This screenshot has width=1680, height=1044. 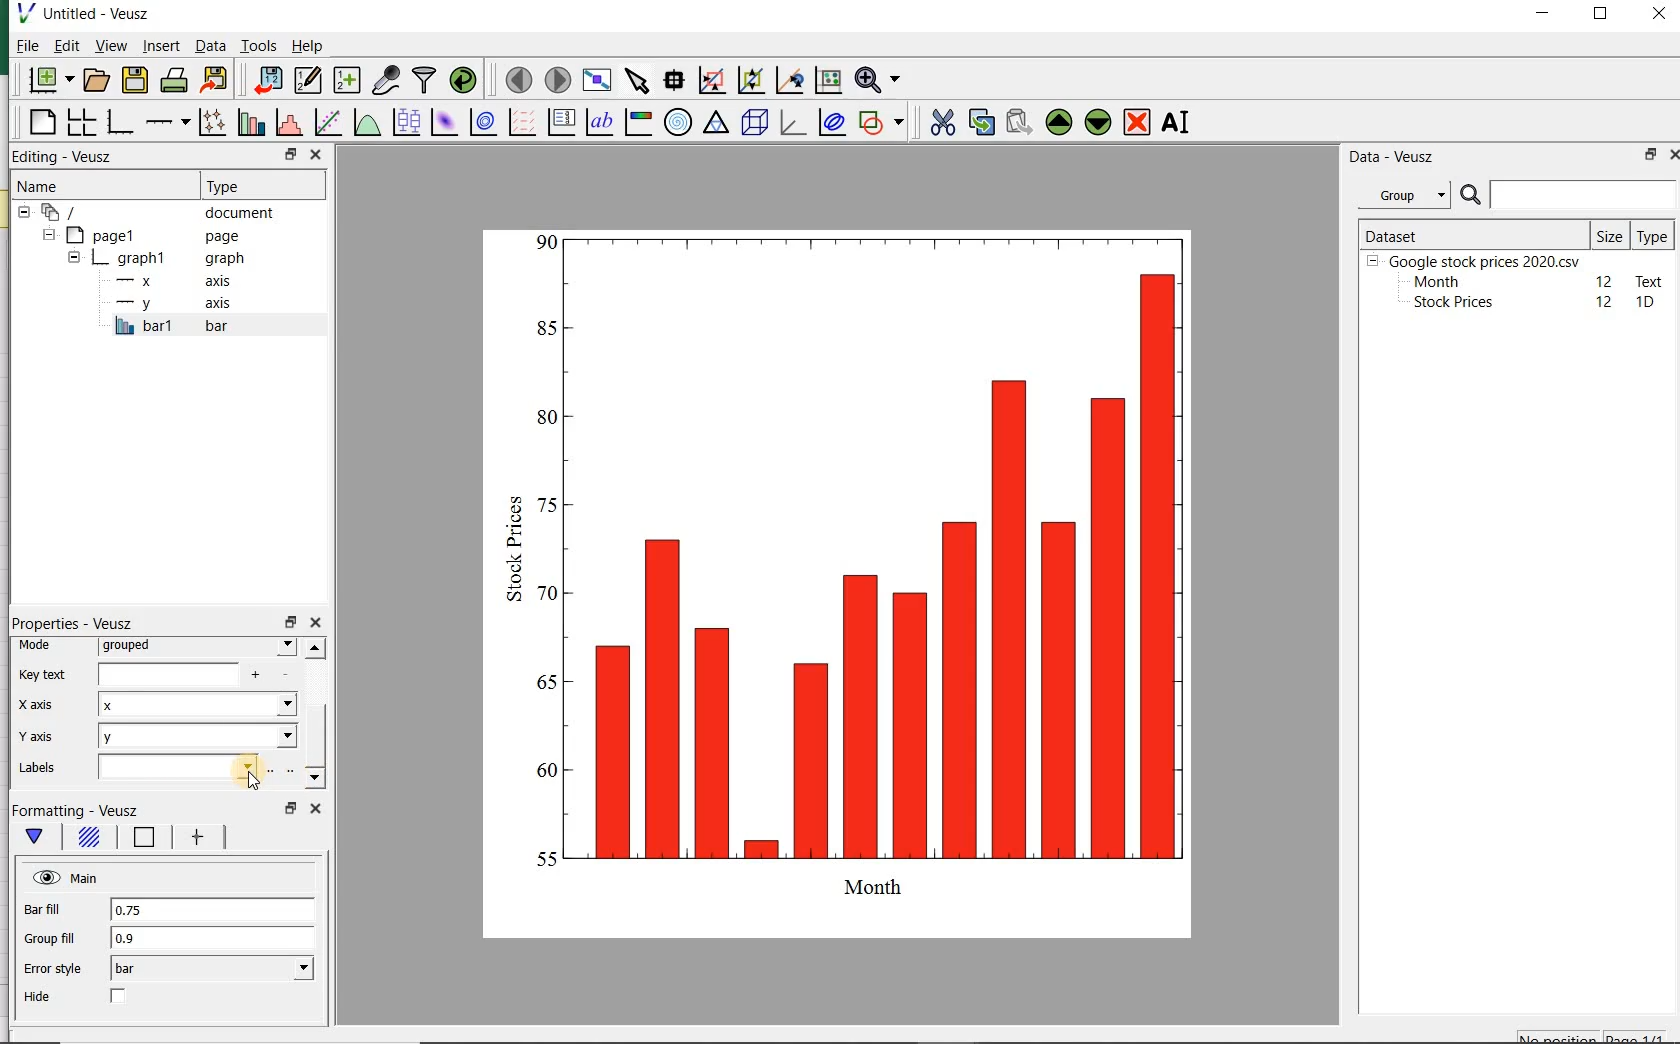 What do you see at coordinates (1647, 156) in the screenshot?
I see `restore` at bounding box center [1647, 156].